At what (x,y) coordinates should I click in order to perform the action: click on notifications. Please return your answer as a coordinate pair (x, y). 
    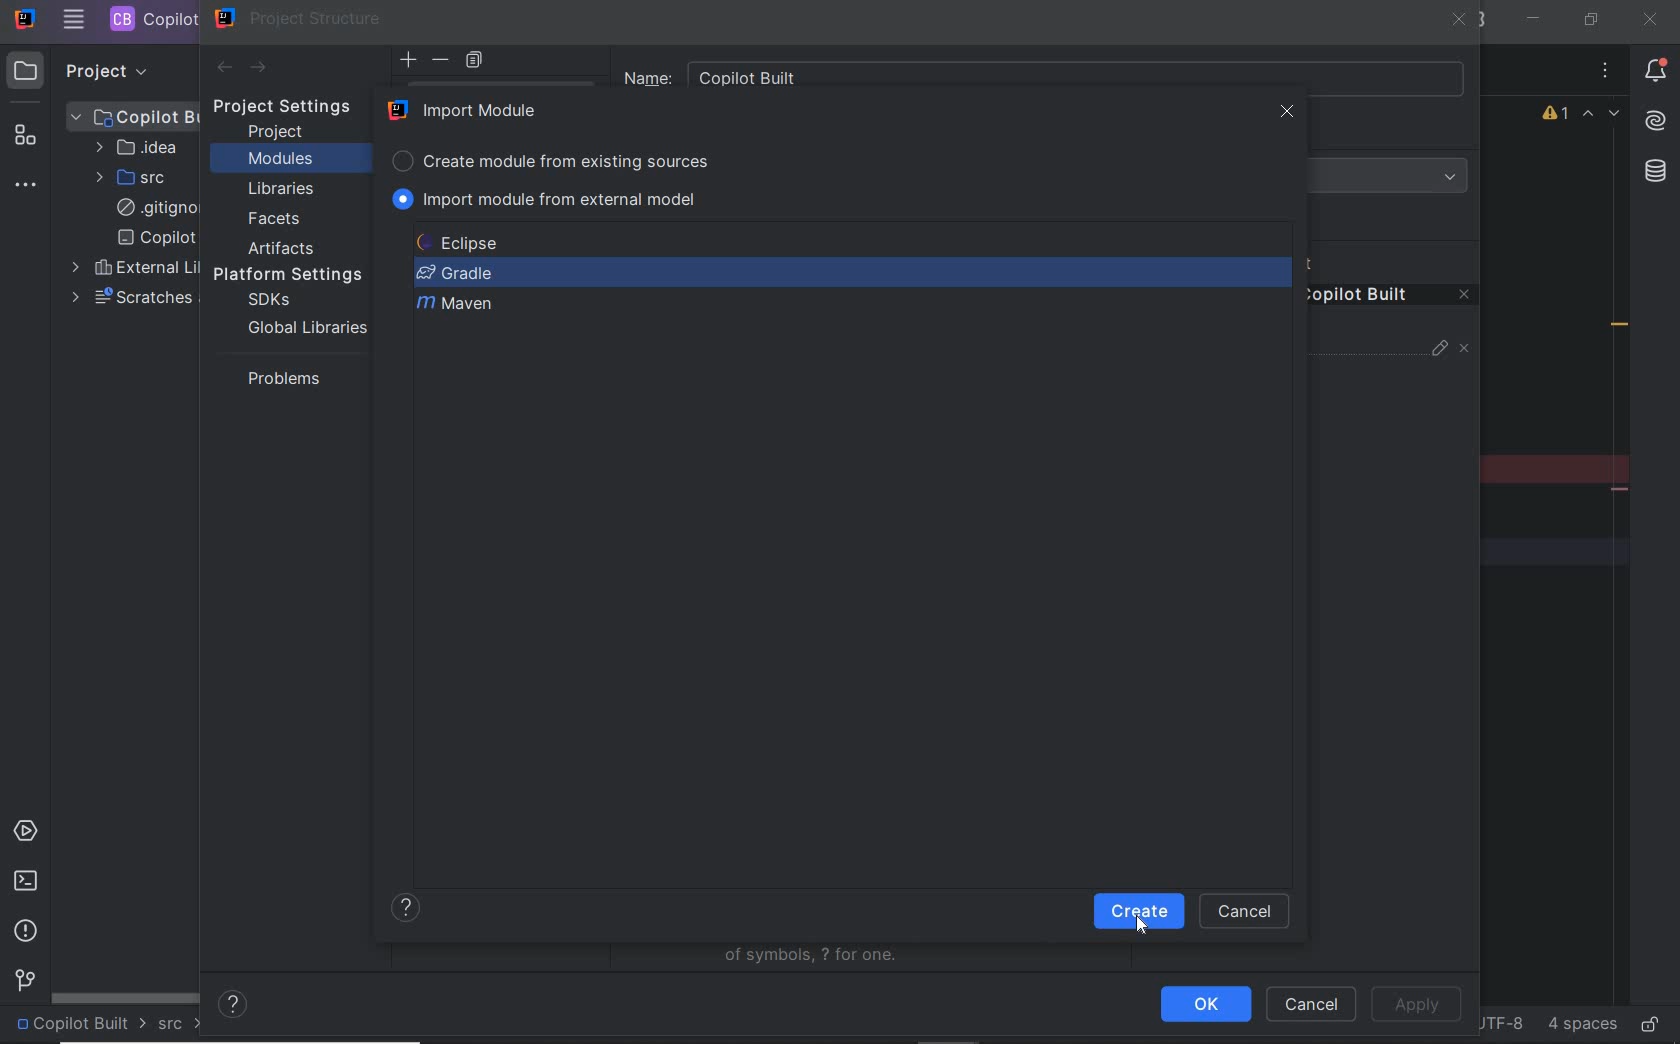
    Looking at the image, I should click on (1656, 73).